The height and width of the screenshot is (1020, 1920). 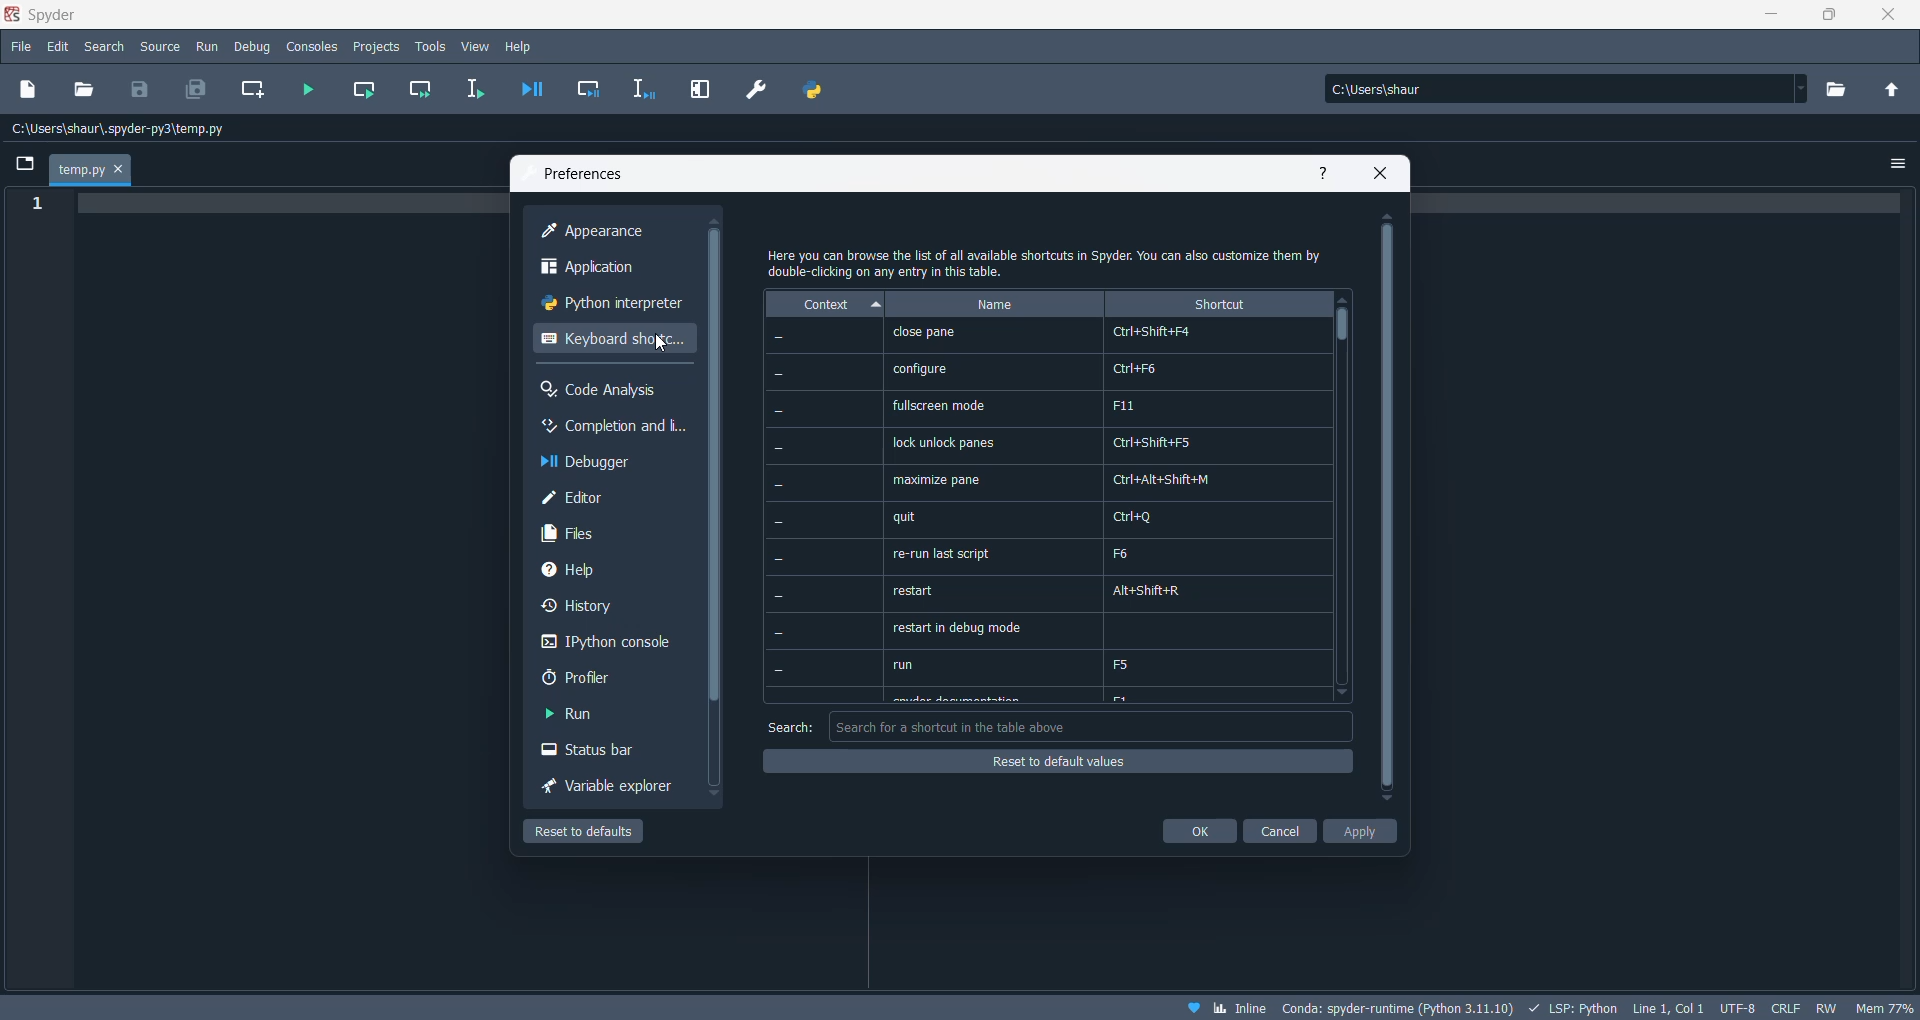 What do you see at coordinates (253, 92) in the screenshot?
I see `create new cell` at bounding box center [253, 92].